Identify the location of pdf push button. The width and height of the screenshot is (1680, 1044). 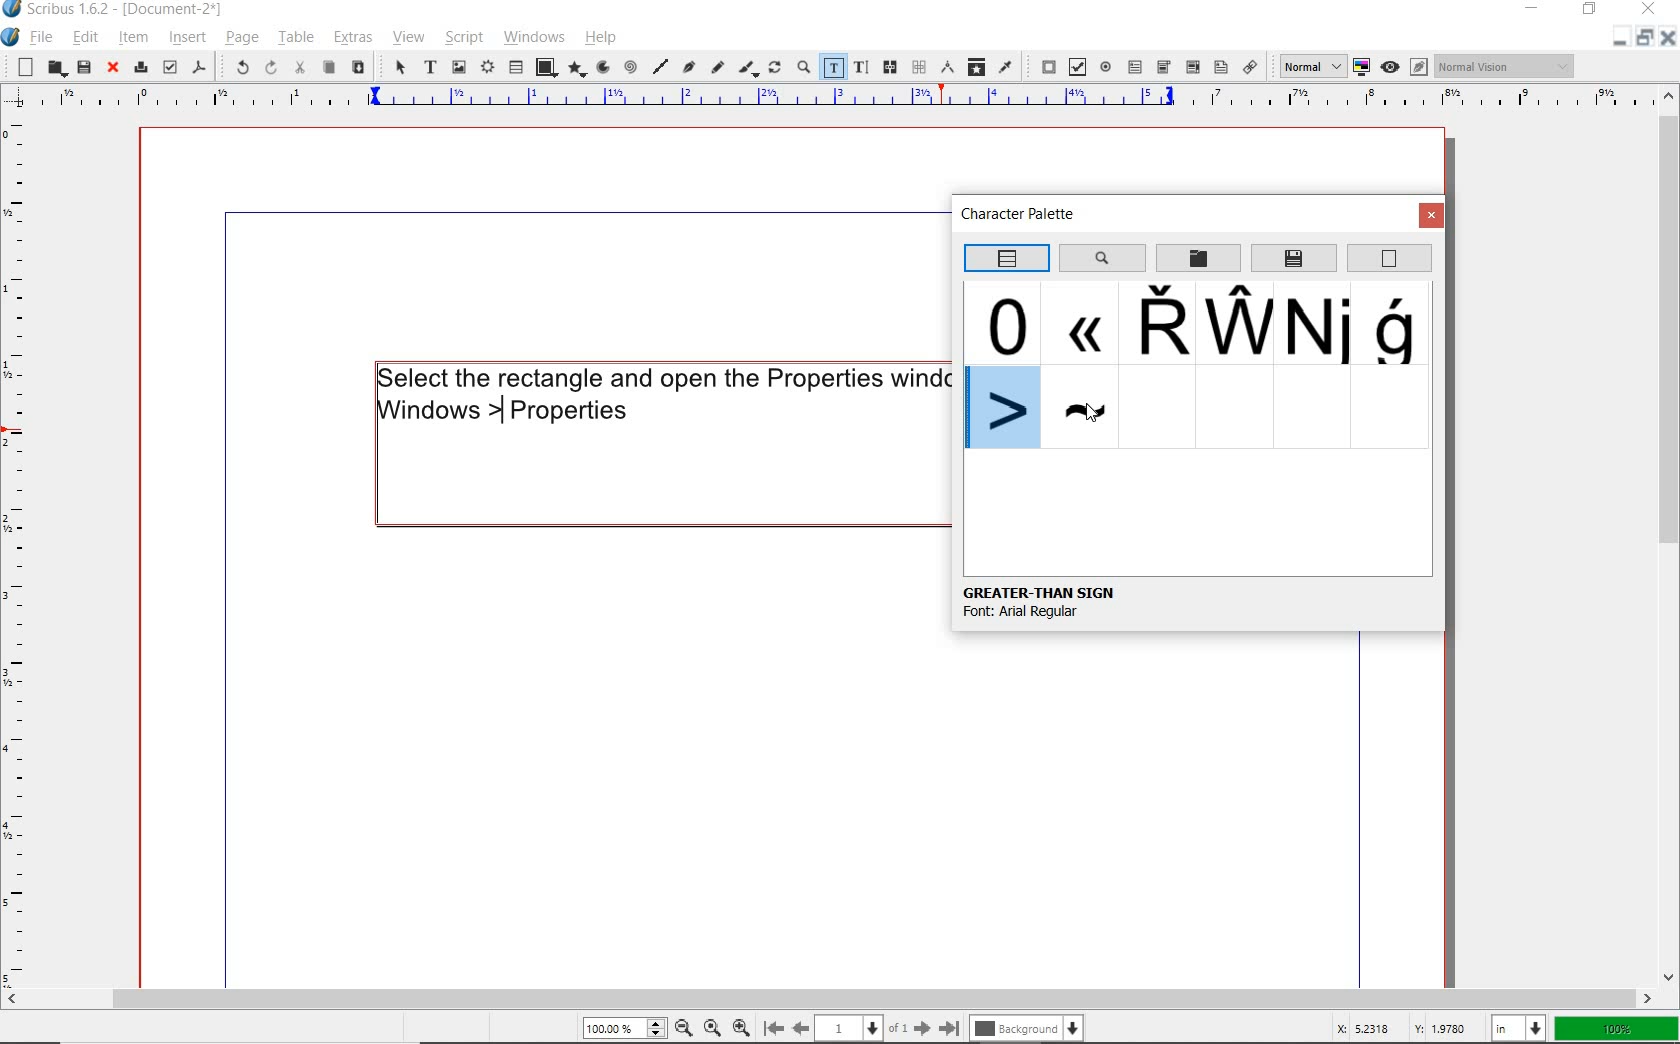
(1043, 64).